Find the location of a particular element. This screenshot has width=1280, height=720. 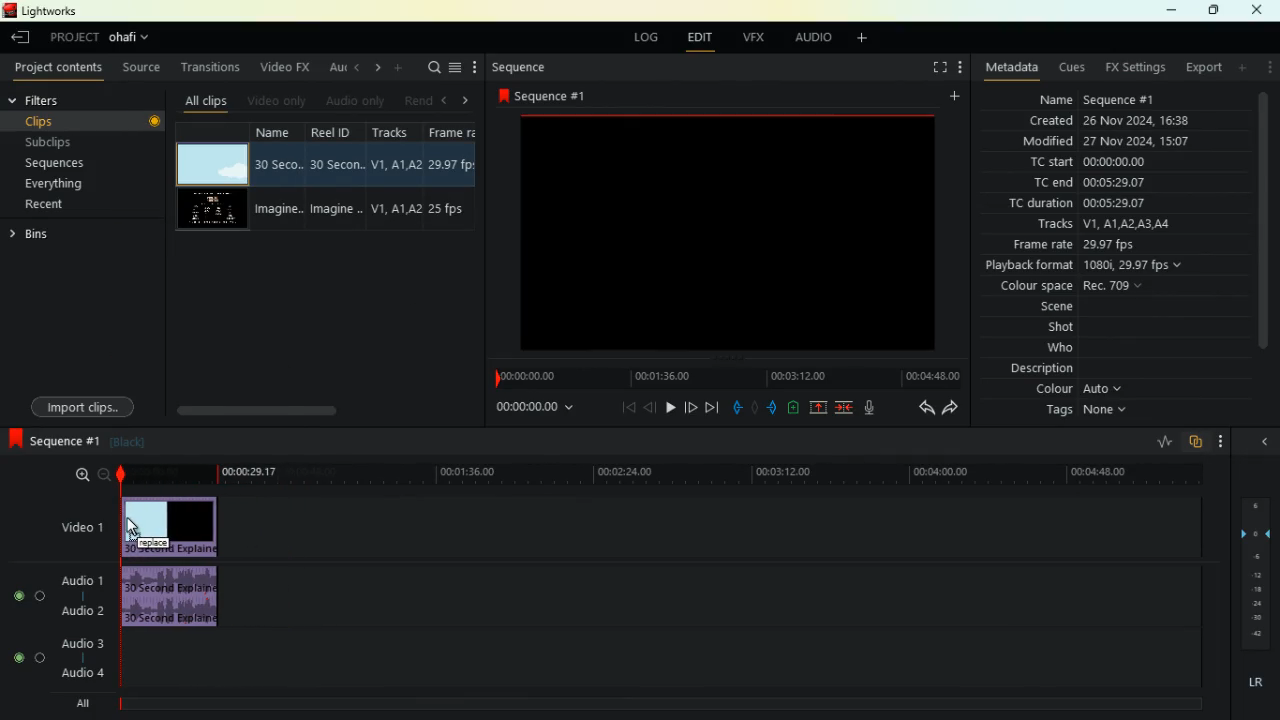

playback format is located at coordinates (1029, 266).